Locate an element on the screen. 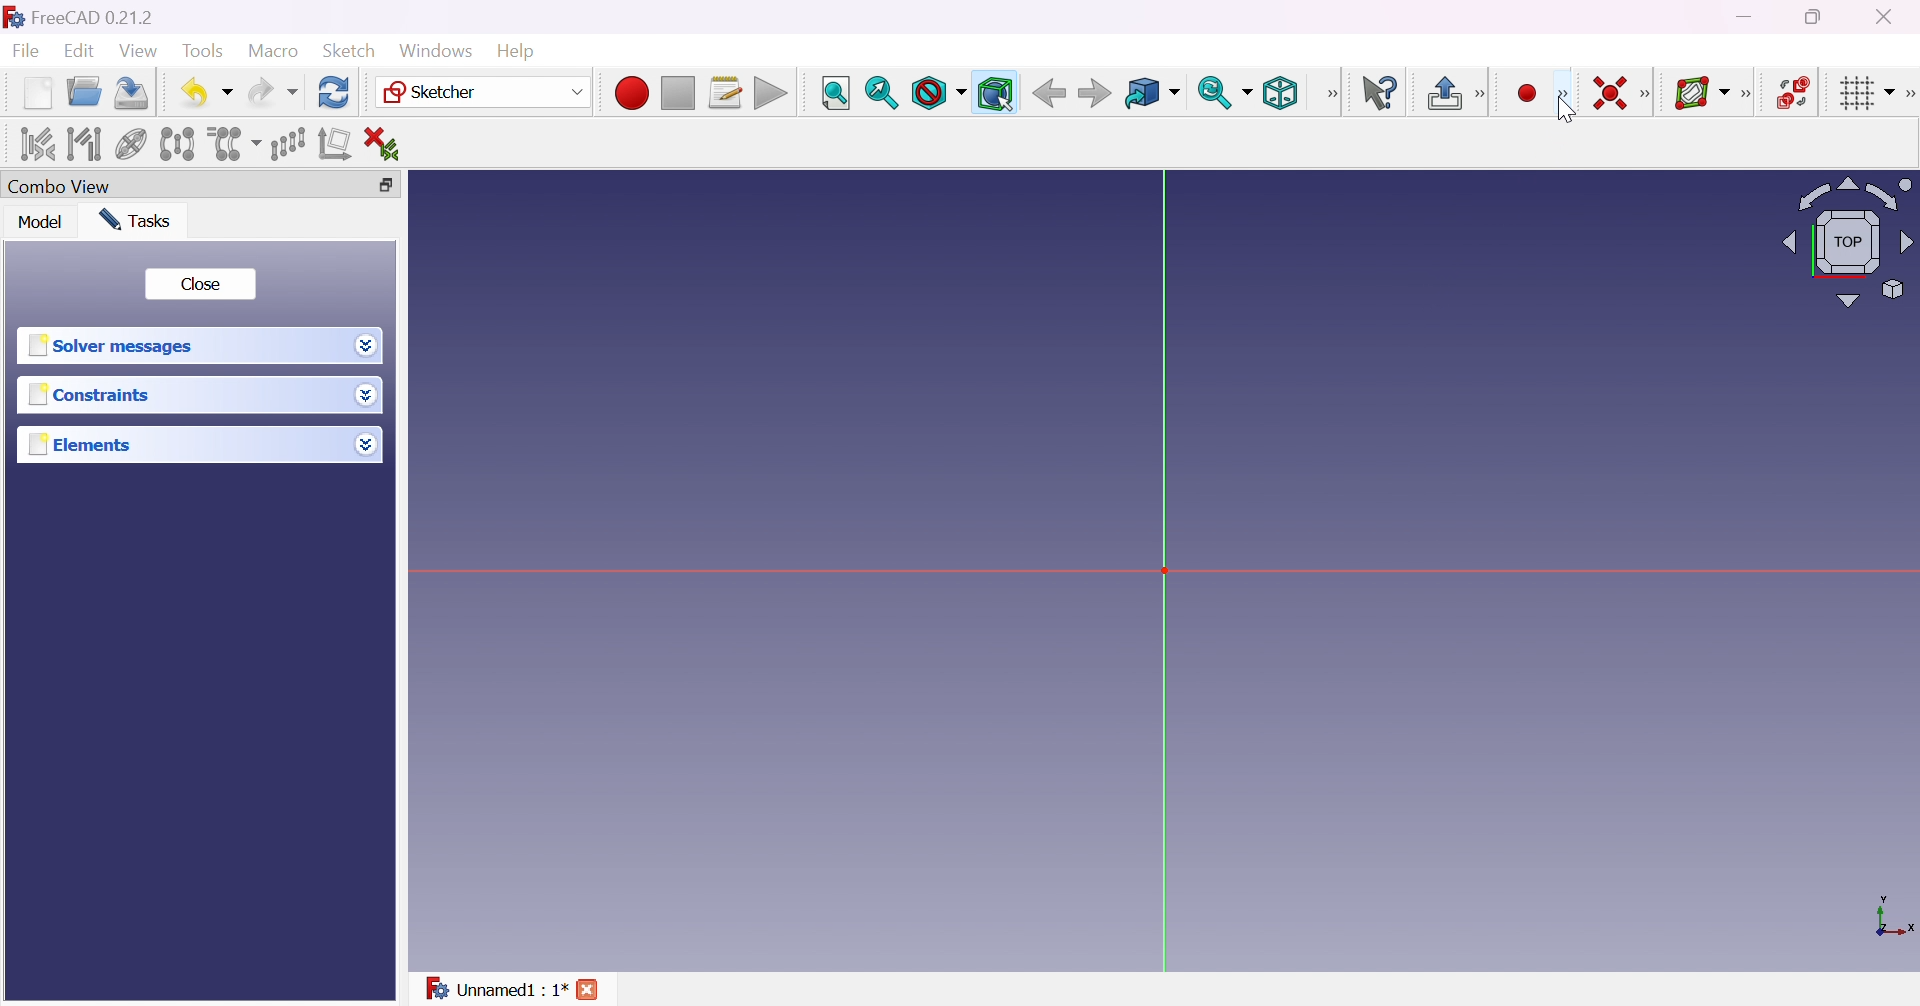  Constraints is located at coordinates (90, 396).